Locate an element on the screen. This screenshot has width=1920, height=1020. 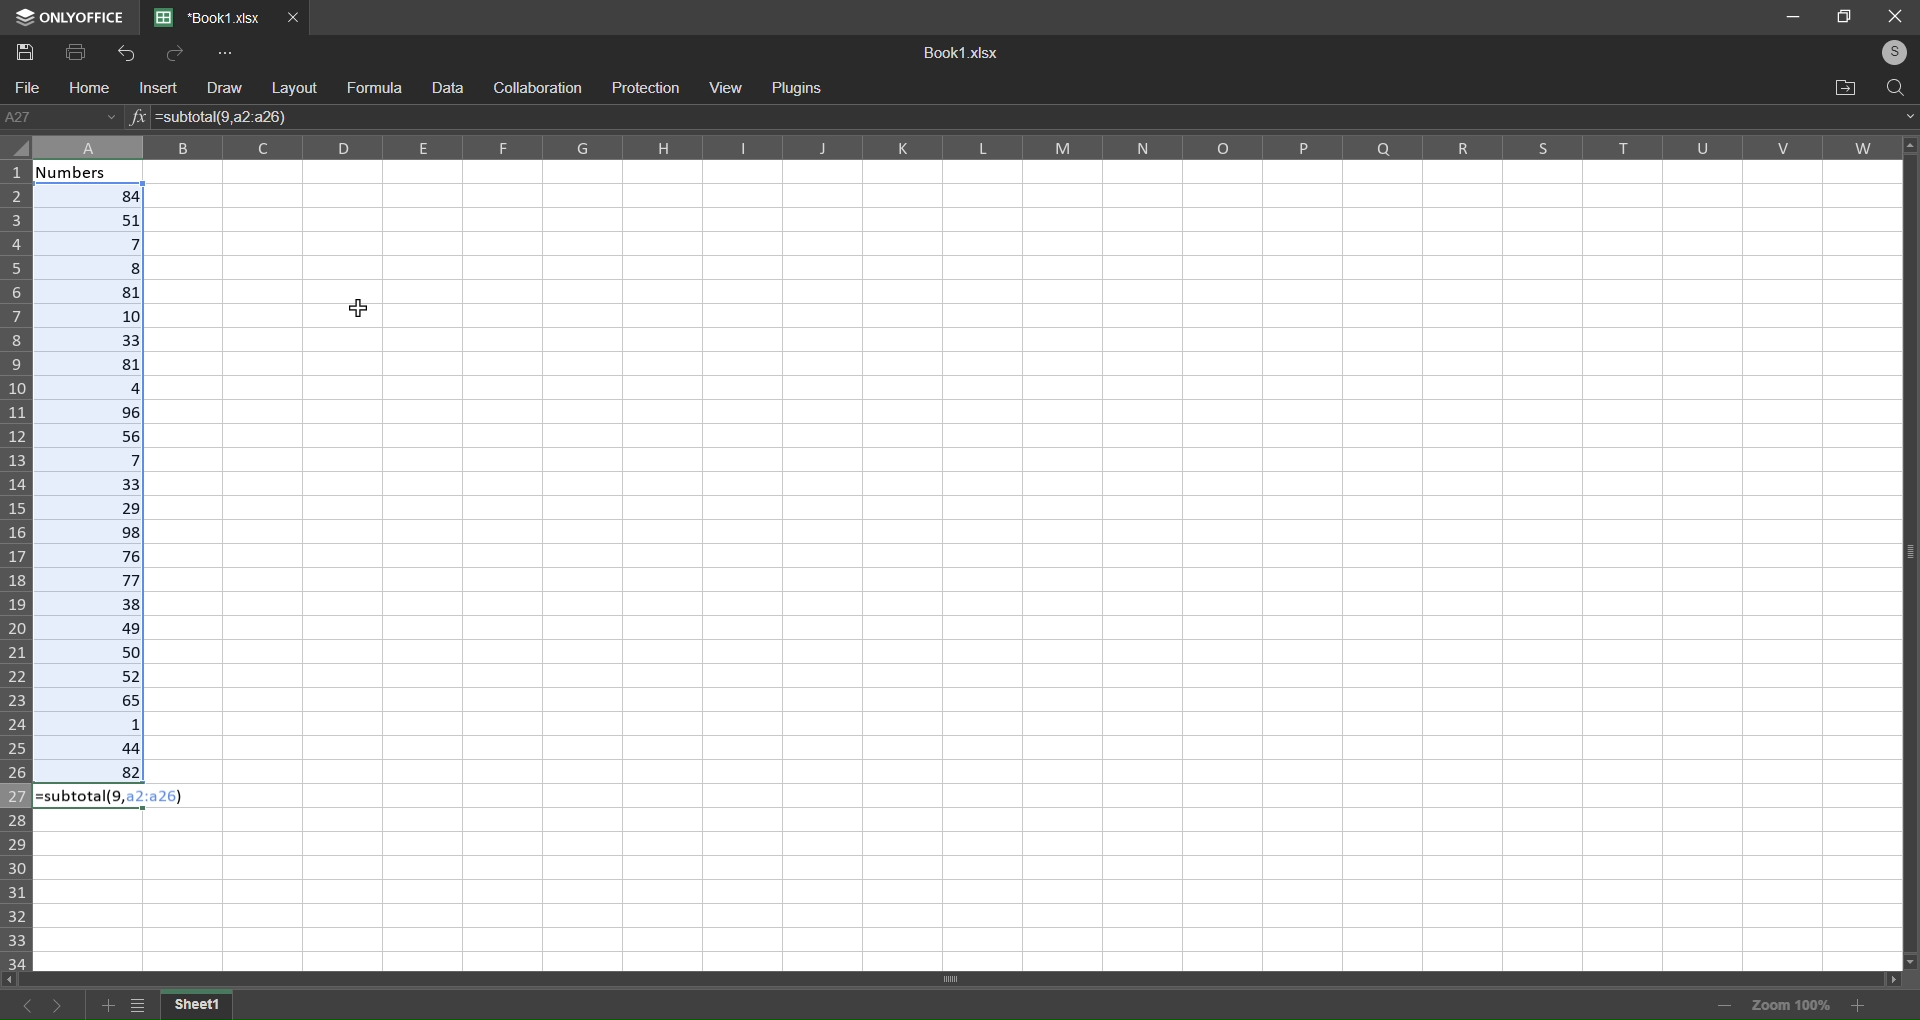
add sheet is located at coordinates (108, 1005).